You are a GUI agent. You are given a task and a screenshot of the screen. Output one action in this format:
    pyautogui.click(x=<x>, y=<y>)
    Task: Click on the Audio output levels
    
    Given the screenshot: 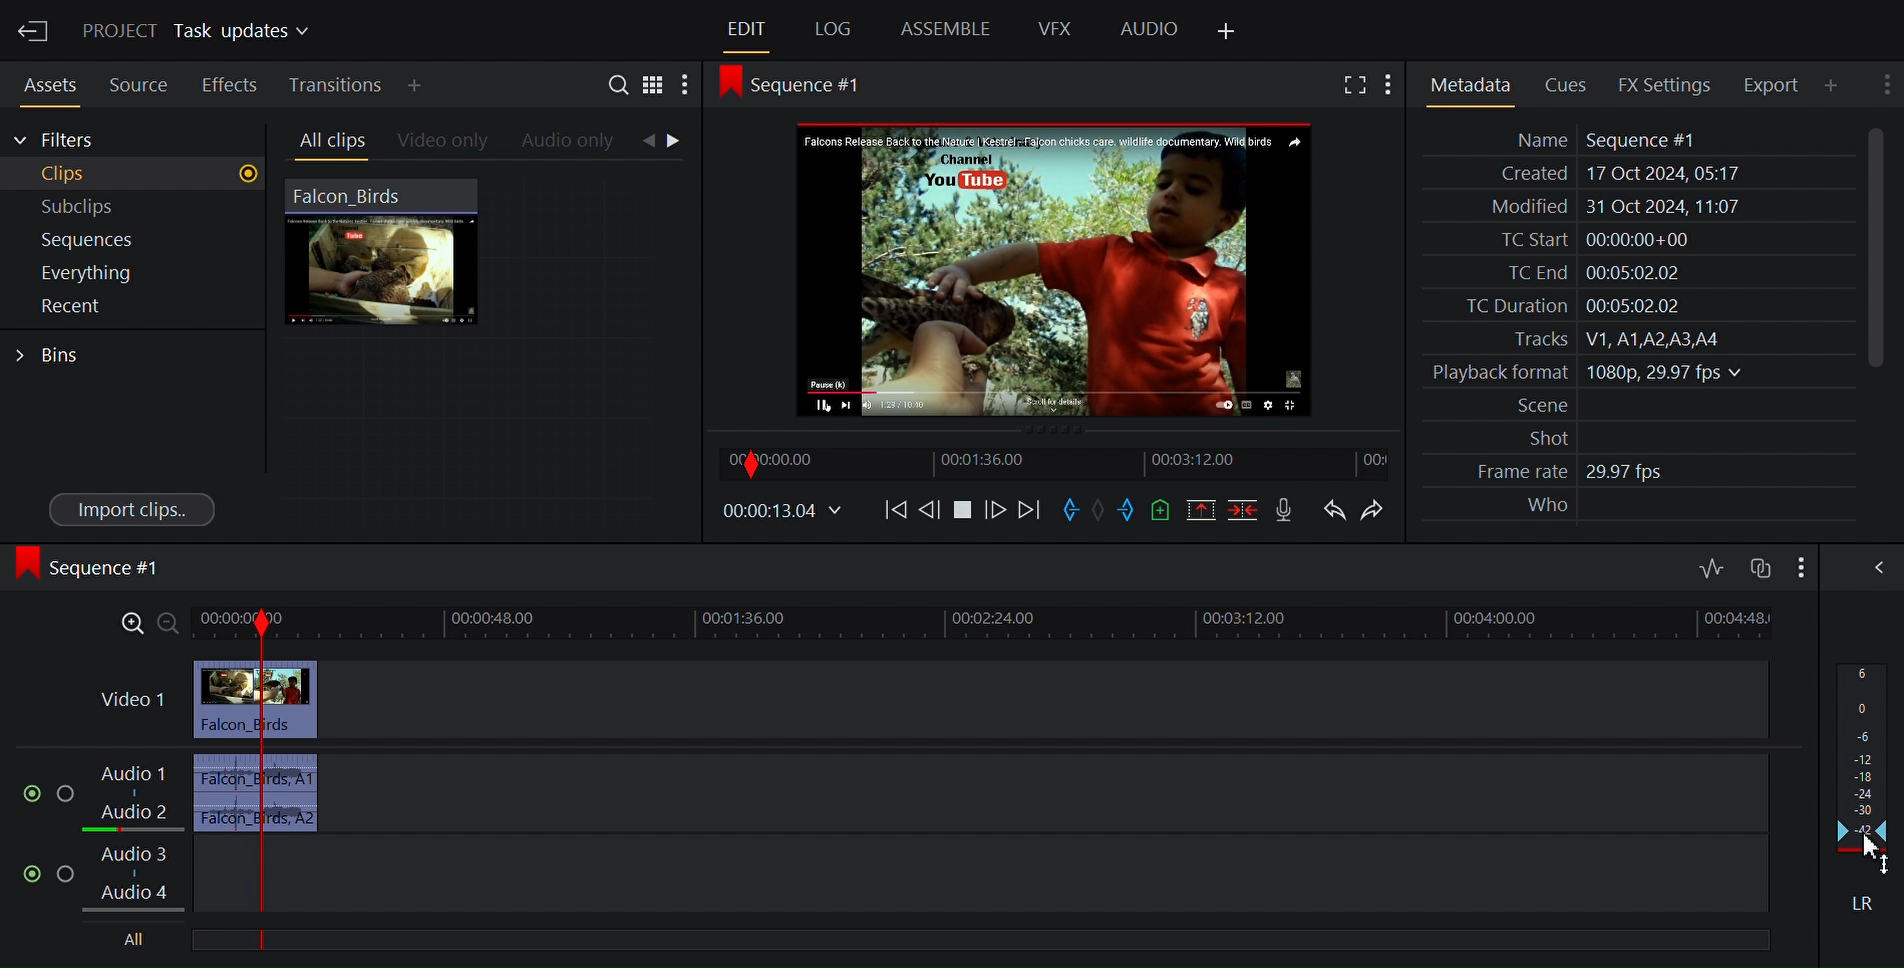 What is the action you would take?
    pyautogui.click(x=1863, y=756)
    